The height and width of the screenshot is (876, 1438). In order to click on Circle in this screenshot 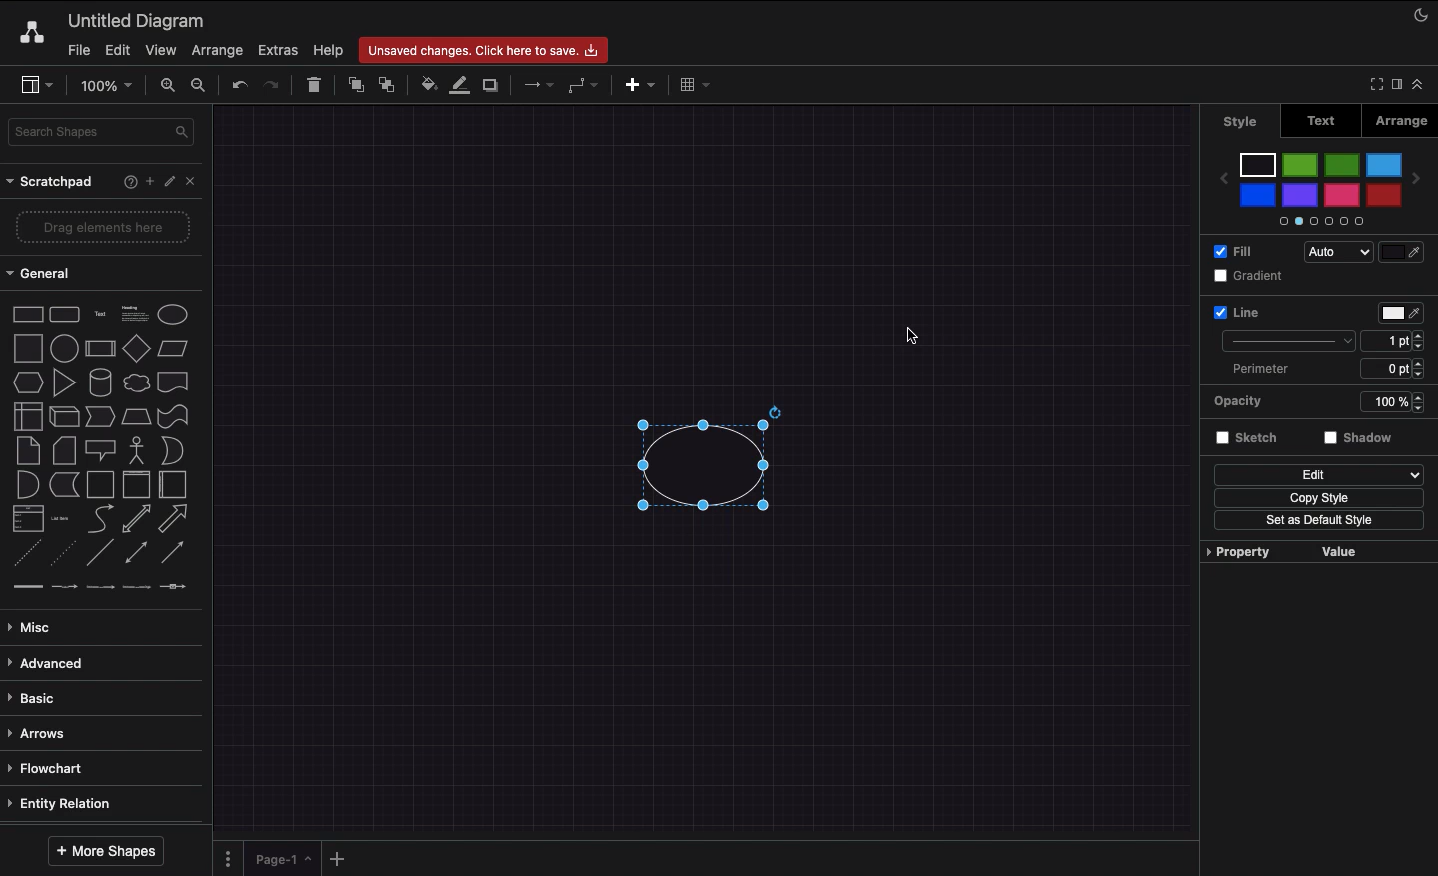, I will do `click(173, 314)`.